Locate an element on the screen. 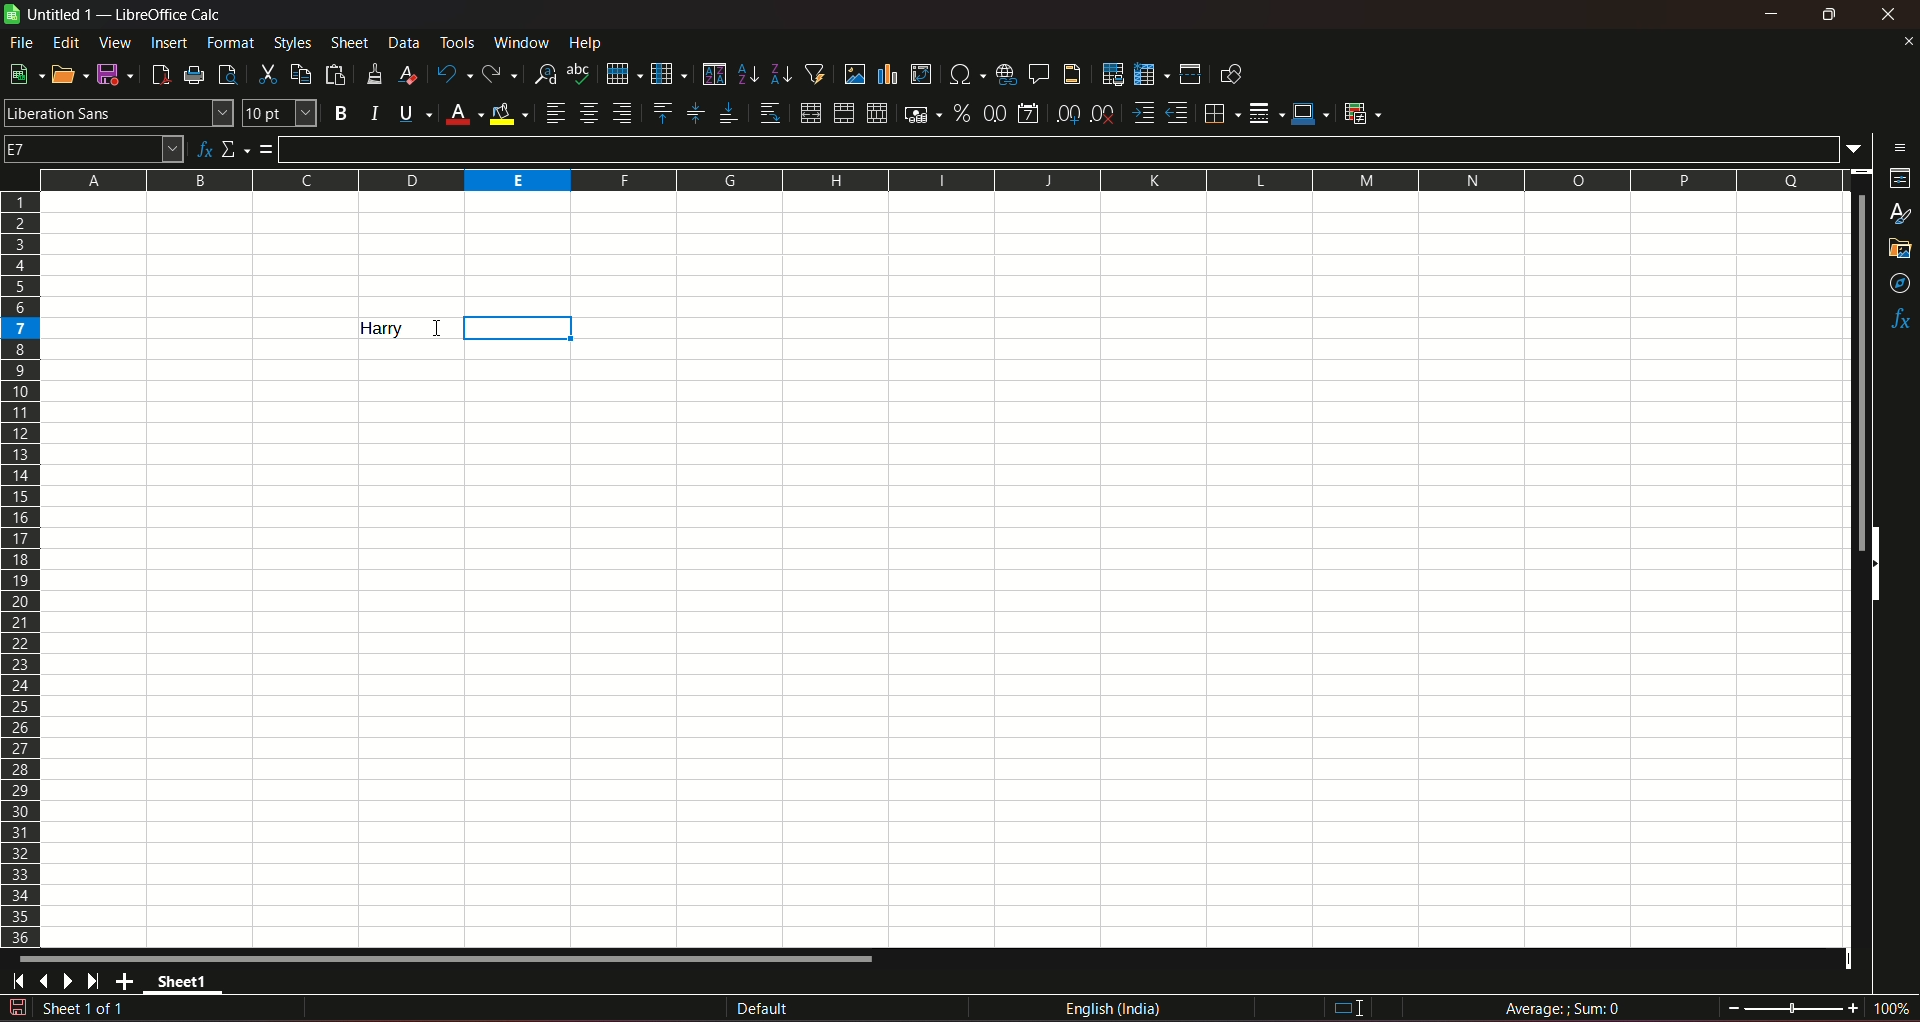 The height and width of the screenshot is (1022, 1920). toggle print preview is located at coordinates (225, 72).